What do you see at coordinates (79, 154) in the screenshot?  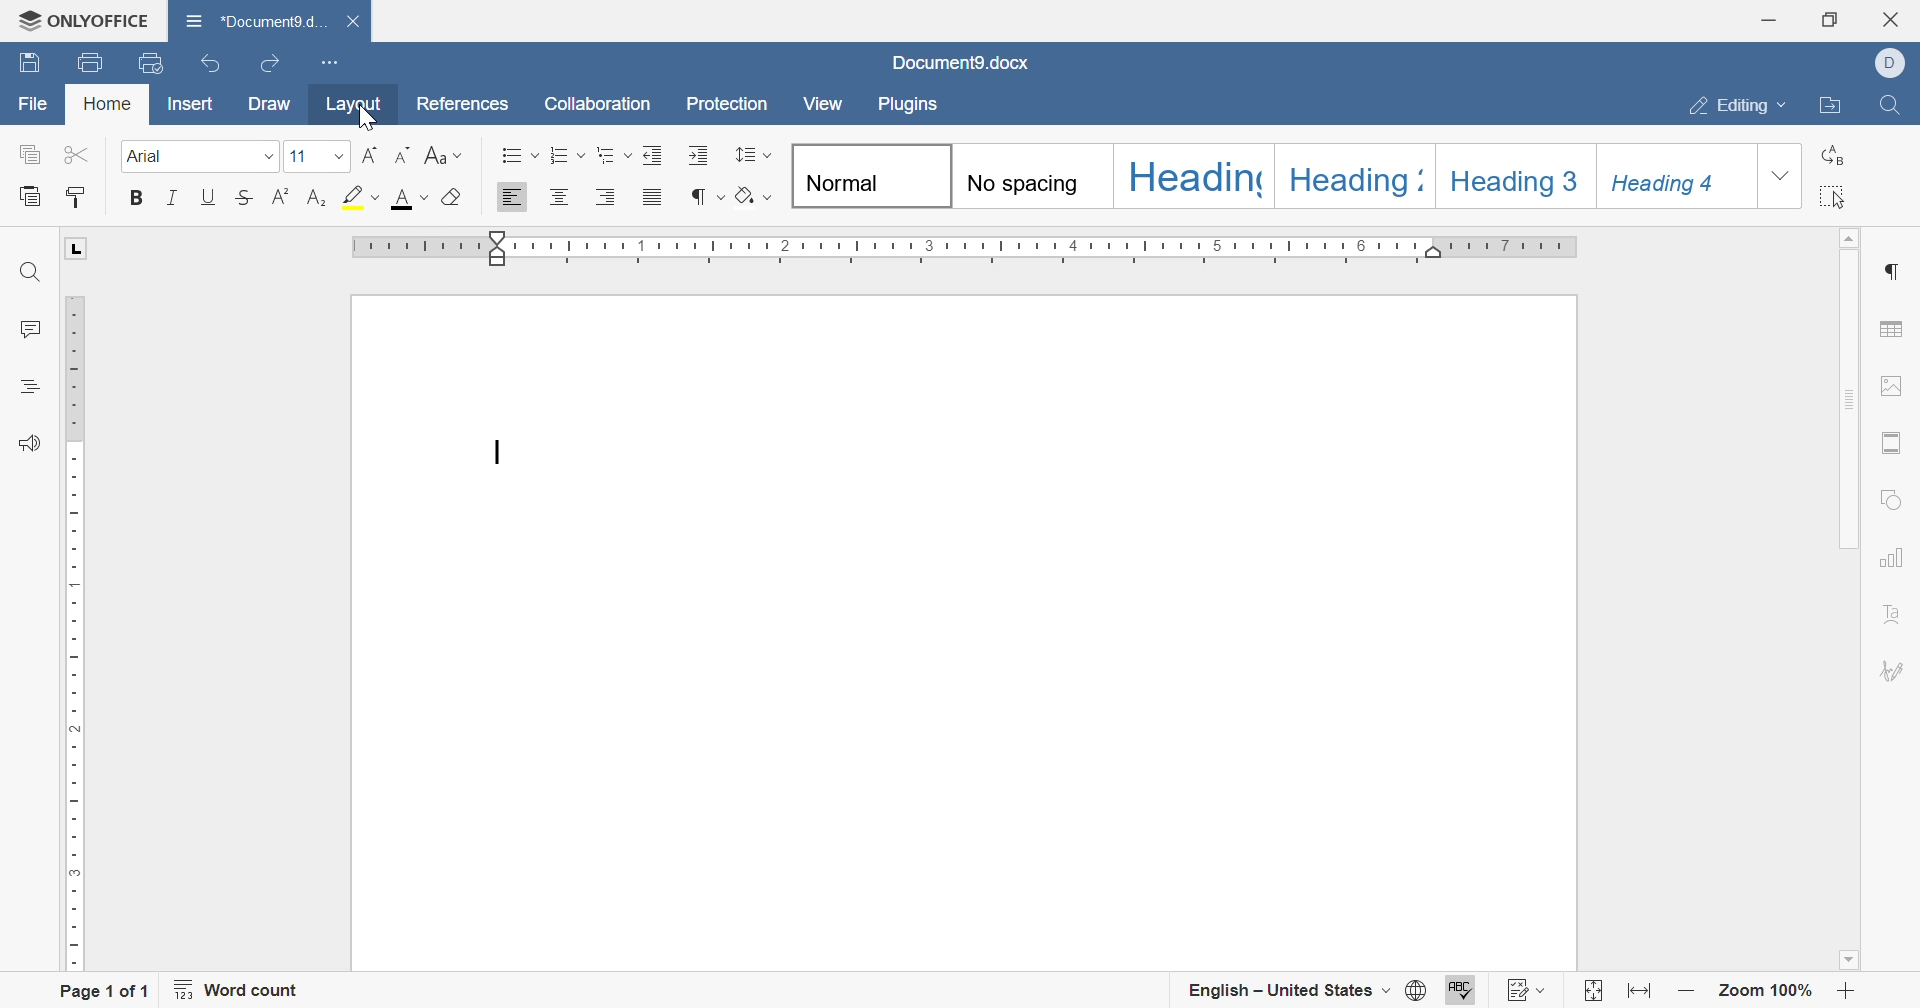 I see `cut` at bounding box center [79, 154].